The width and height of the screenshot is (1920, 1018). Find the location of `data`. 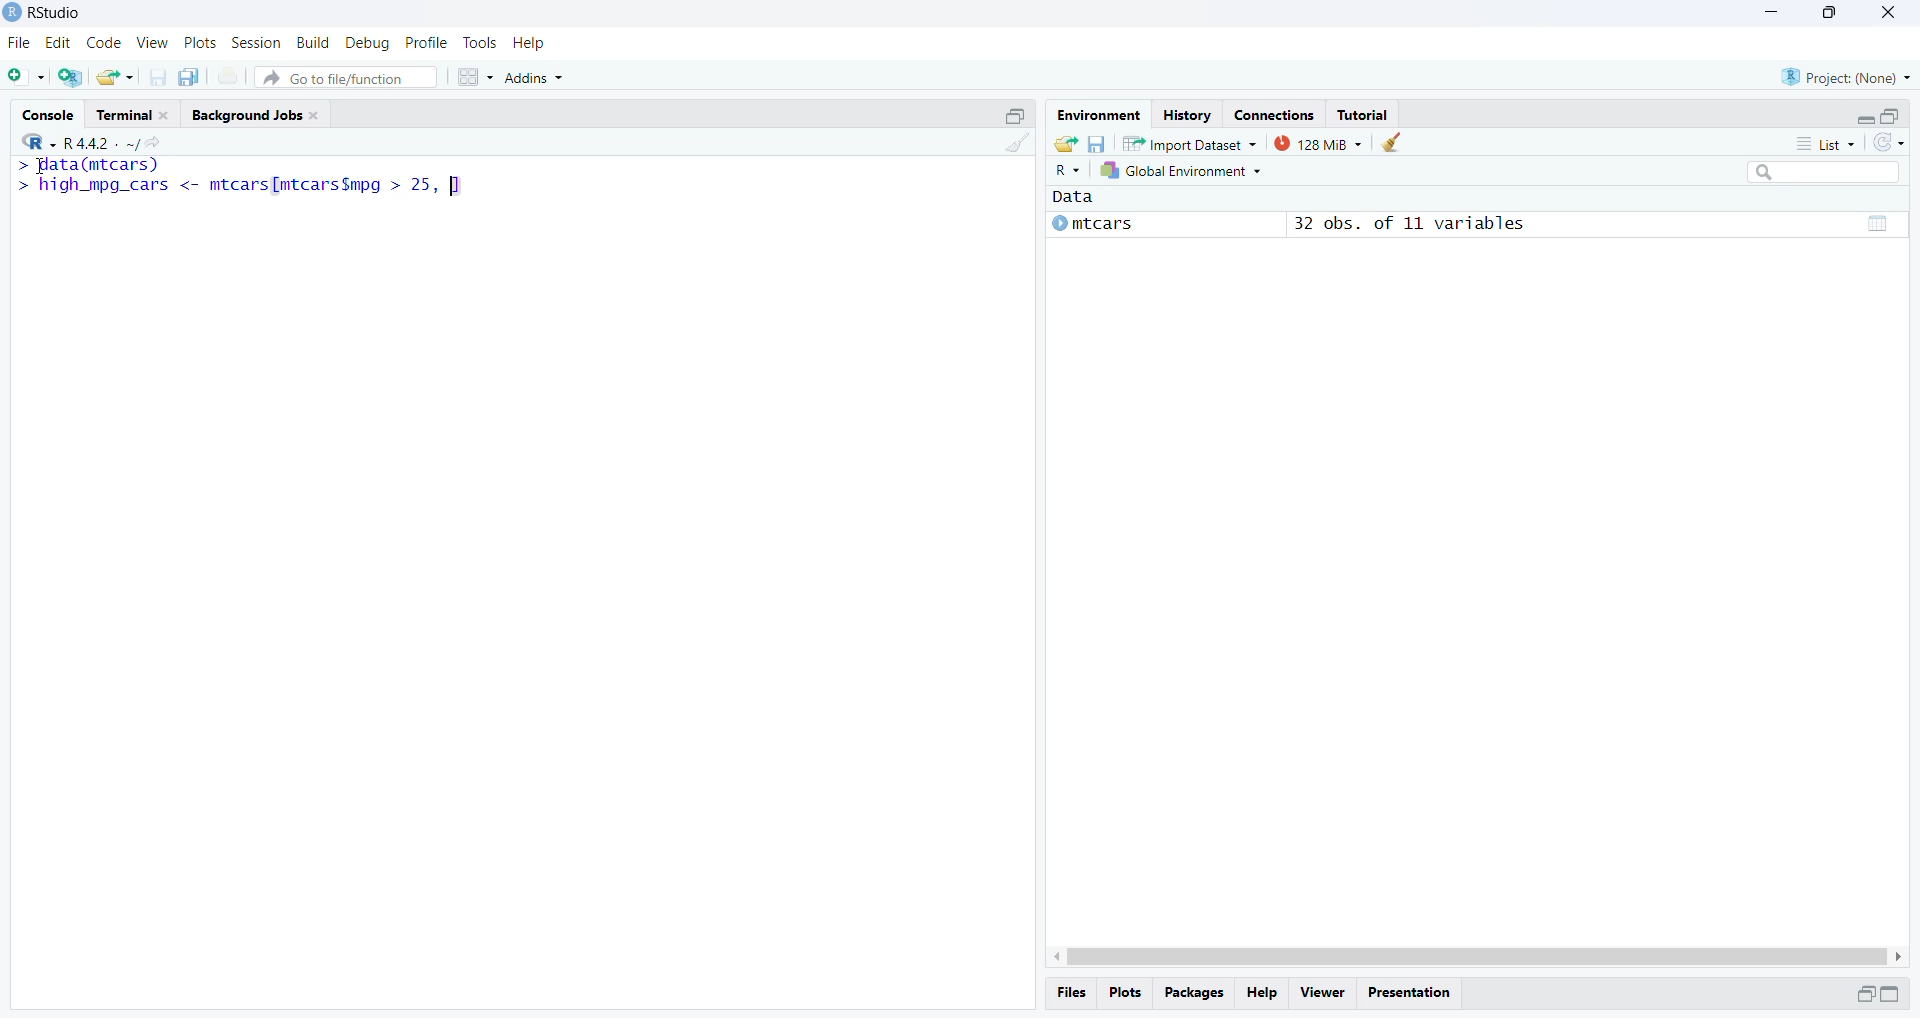

data is located at coordinates (1086, 196).